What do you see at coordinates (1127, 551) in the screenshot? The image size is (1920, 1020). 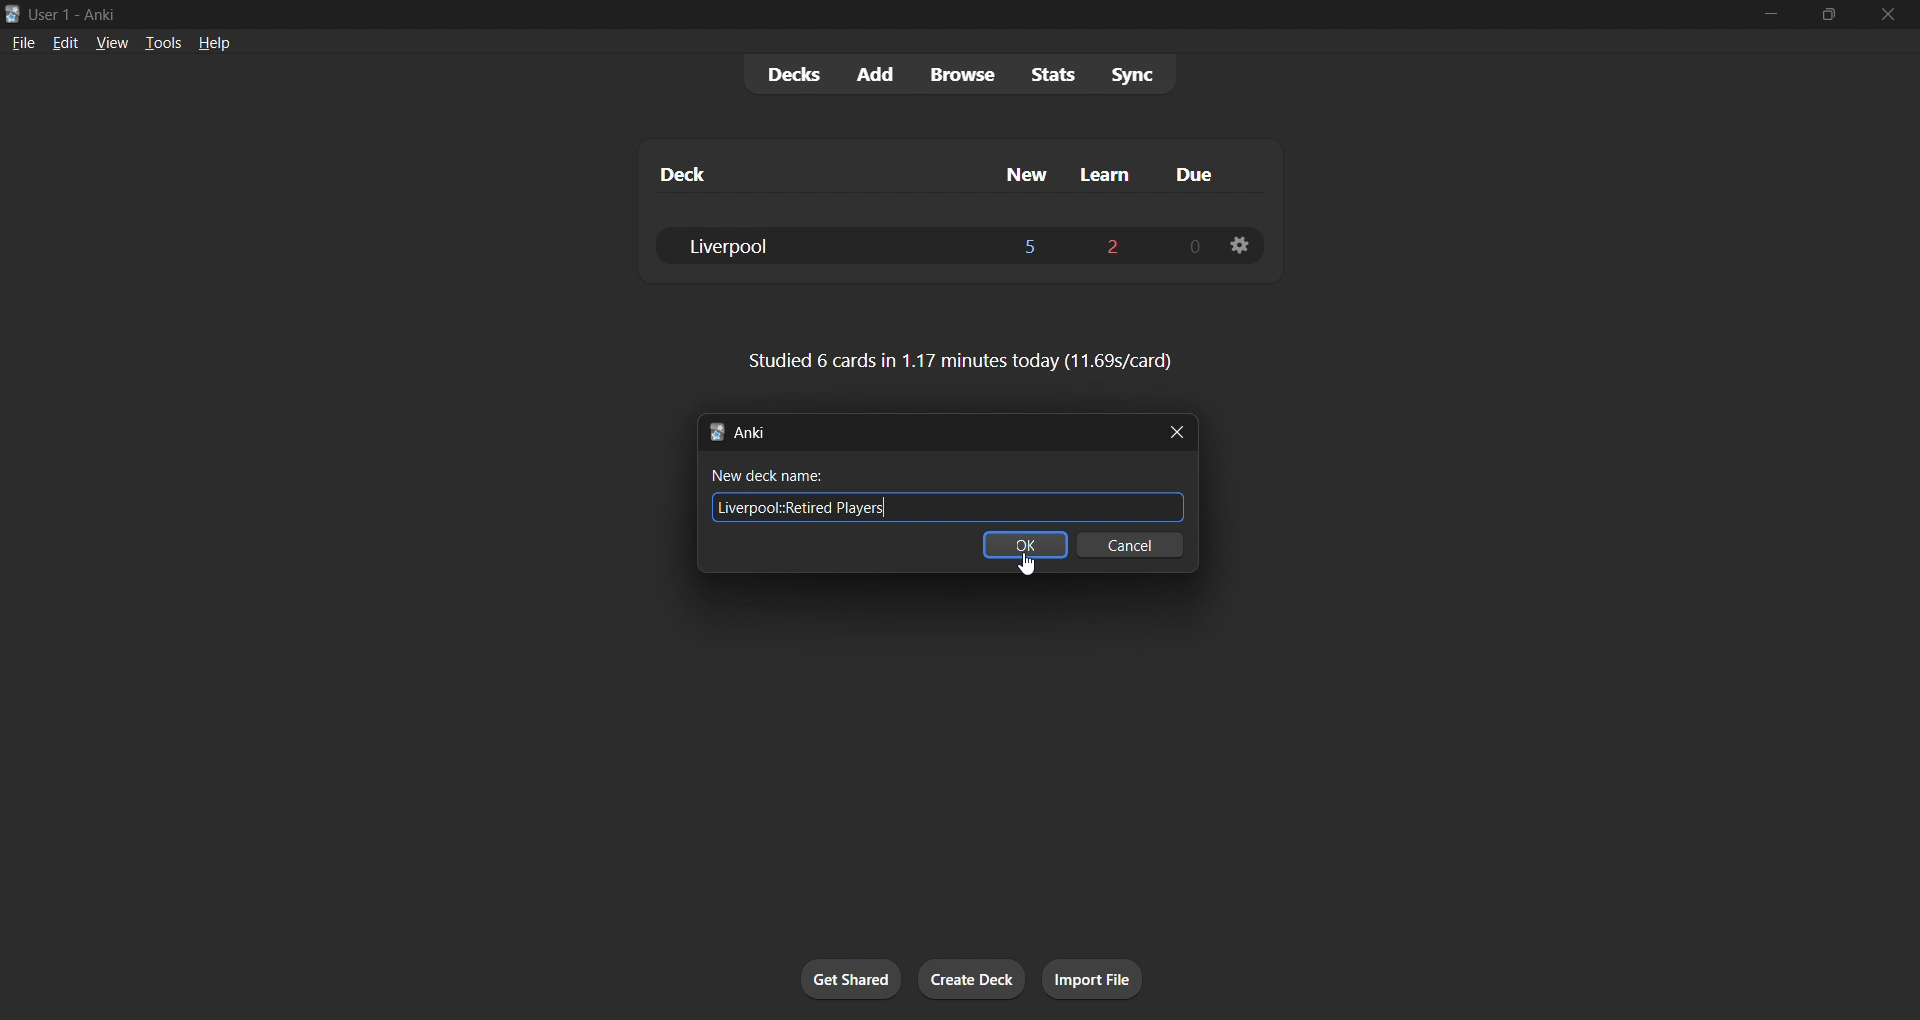 I see `cancel` at bounding box center [1127, 551].